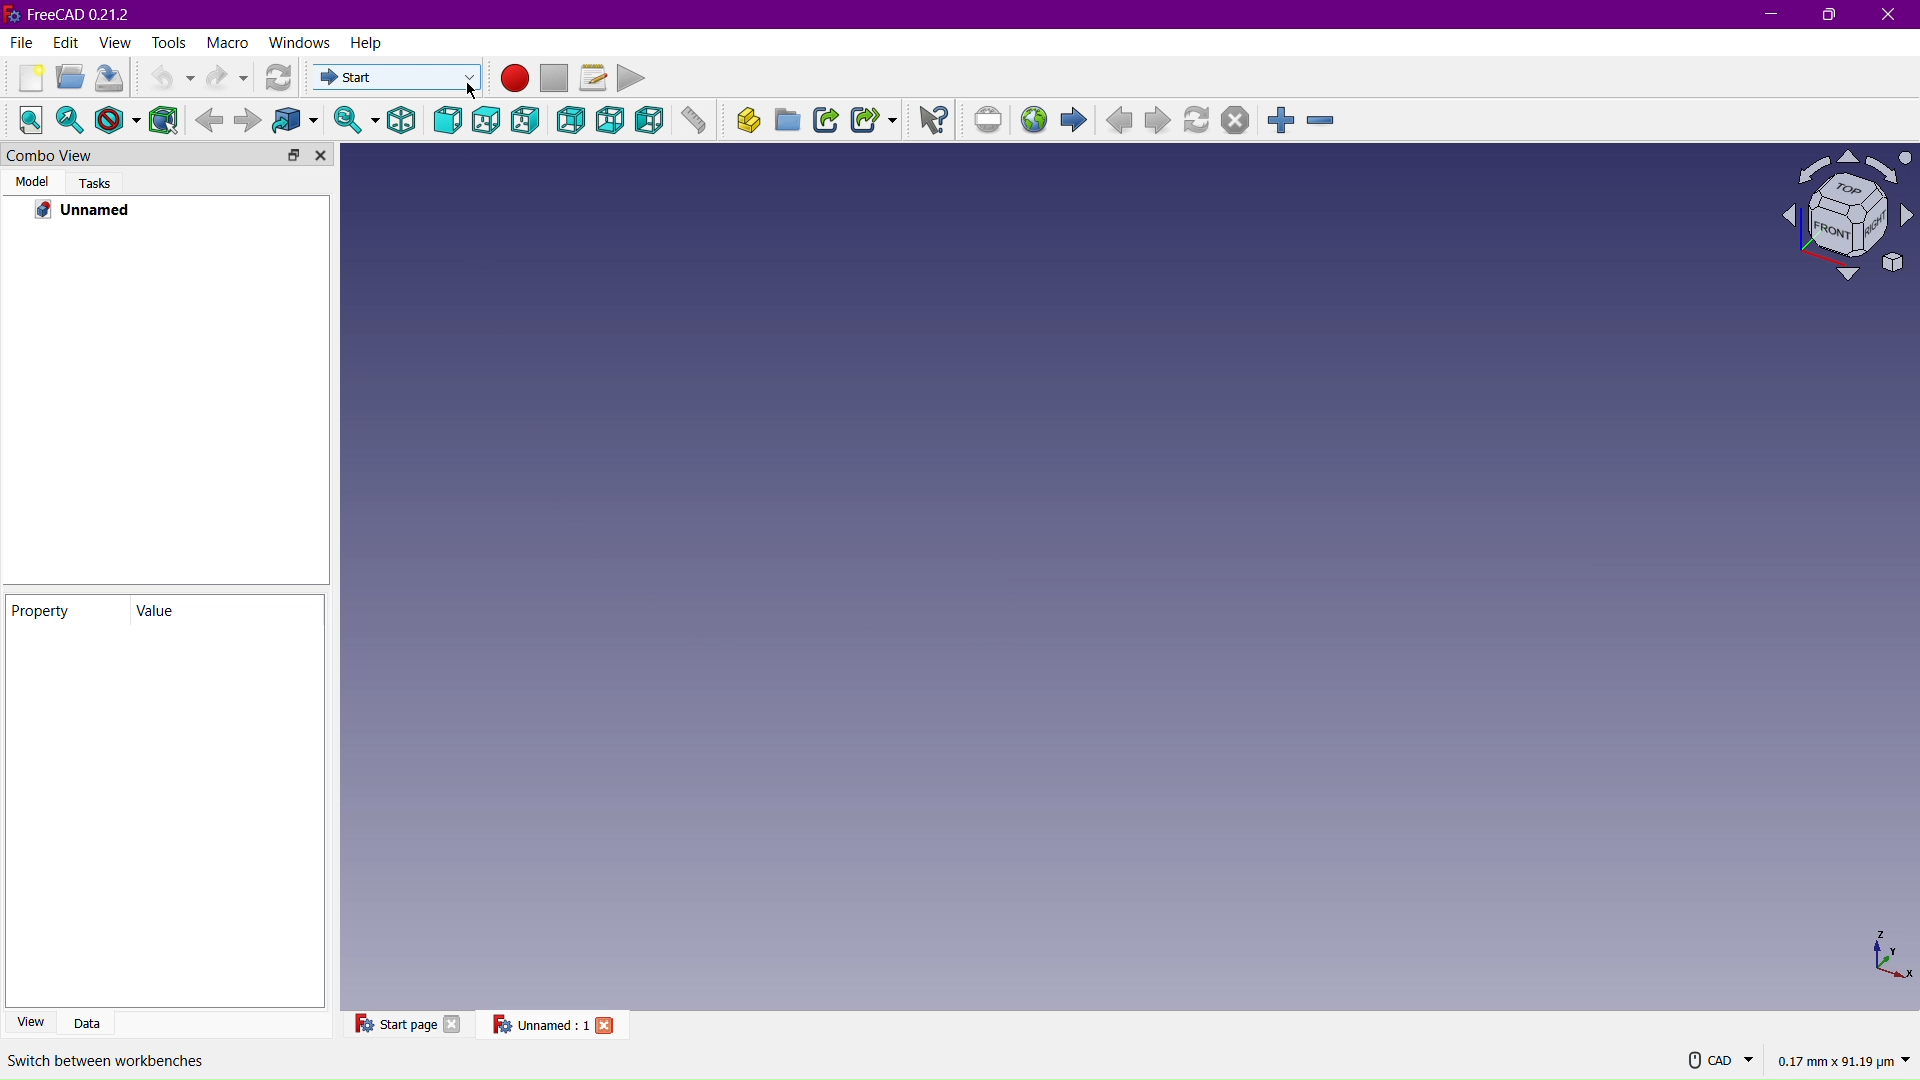  I want to click on Undo, so click(163, 79).